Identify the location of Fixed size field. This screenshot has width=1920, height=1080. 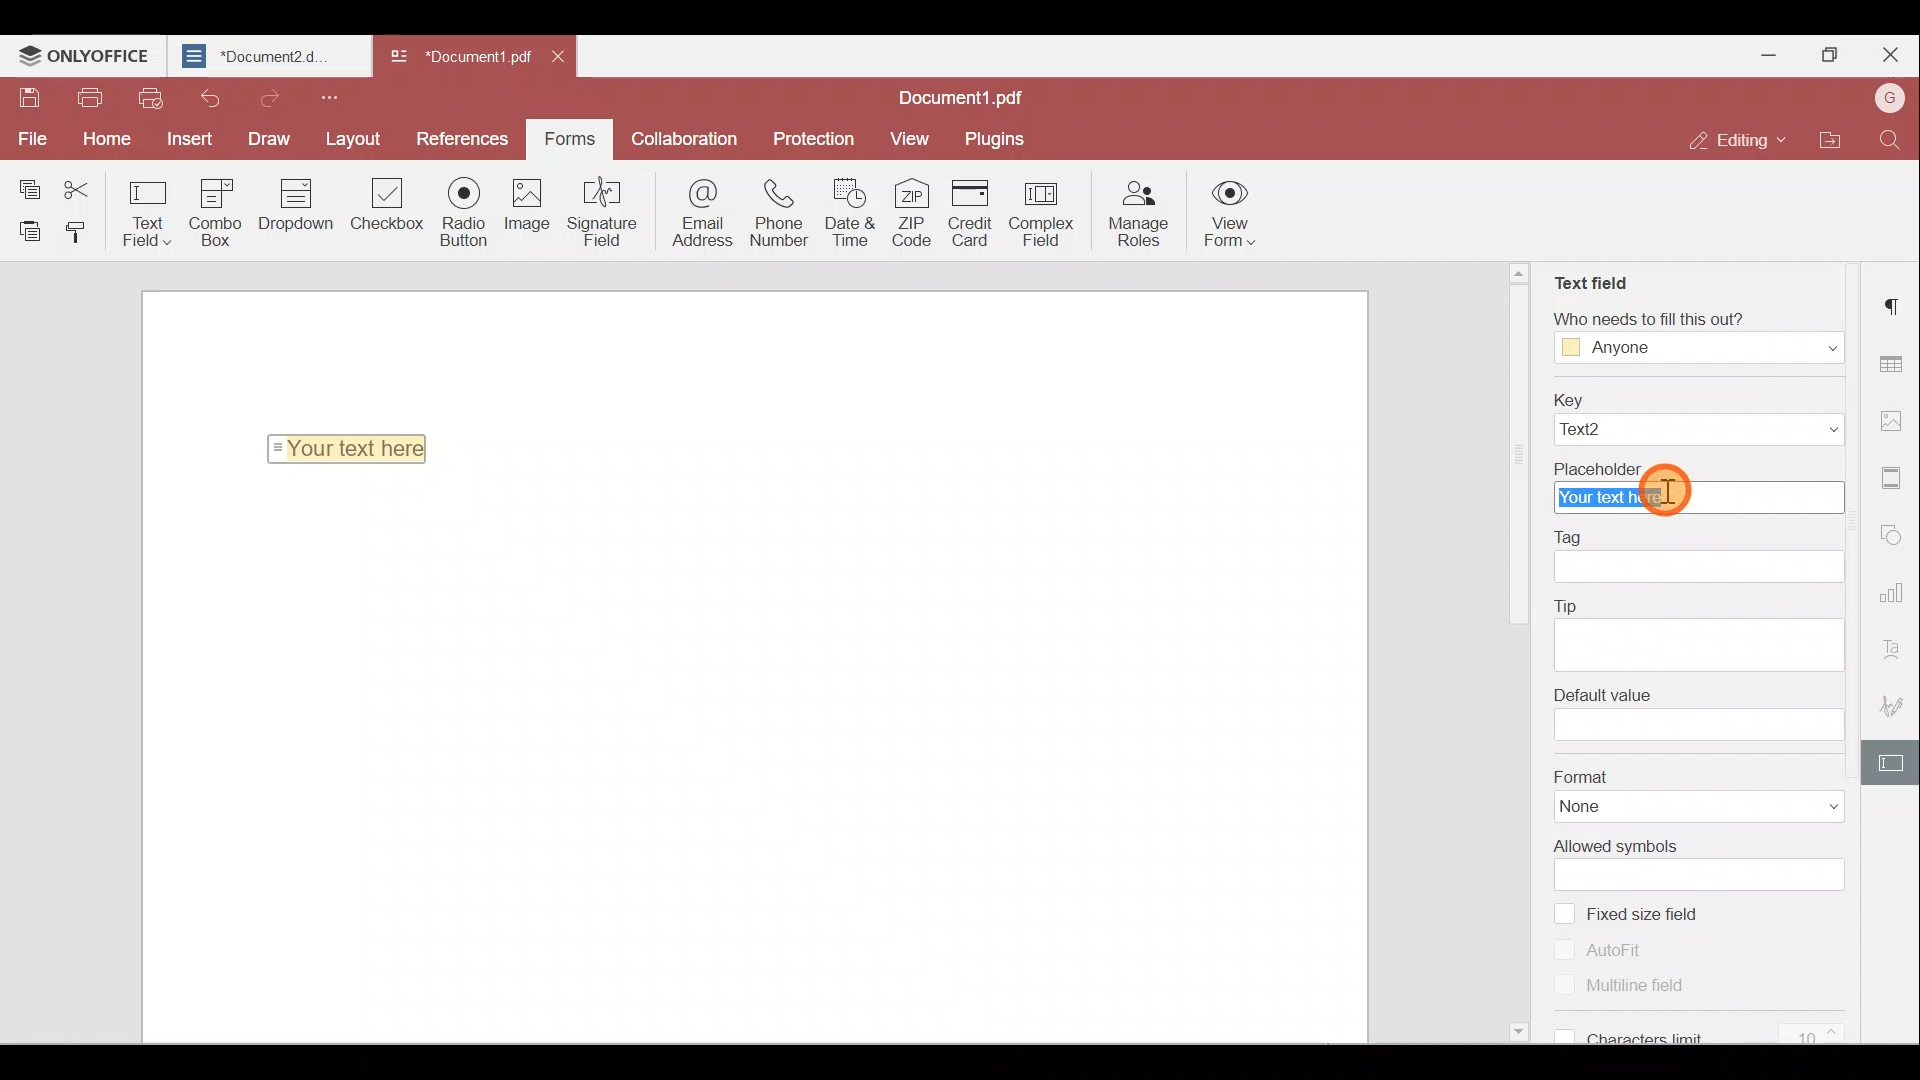
(1663, 913).